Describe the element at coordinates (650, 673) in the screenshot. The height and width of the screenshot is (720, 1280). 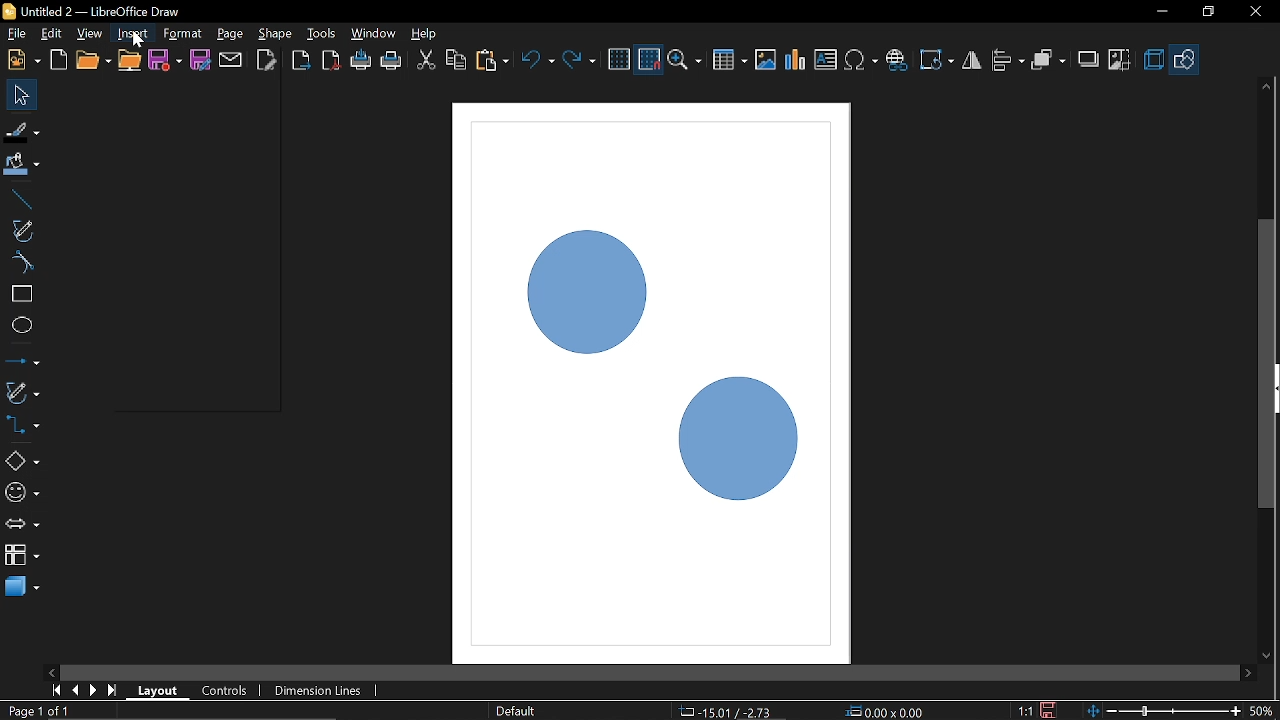
I see `Horizontal scrollbar` at that location.